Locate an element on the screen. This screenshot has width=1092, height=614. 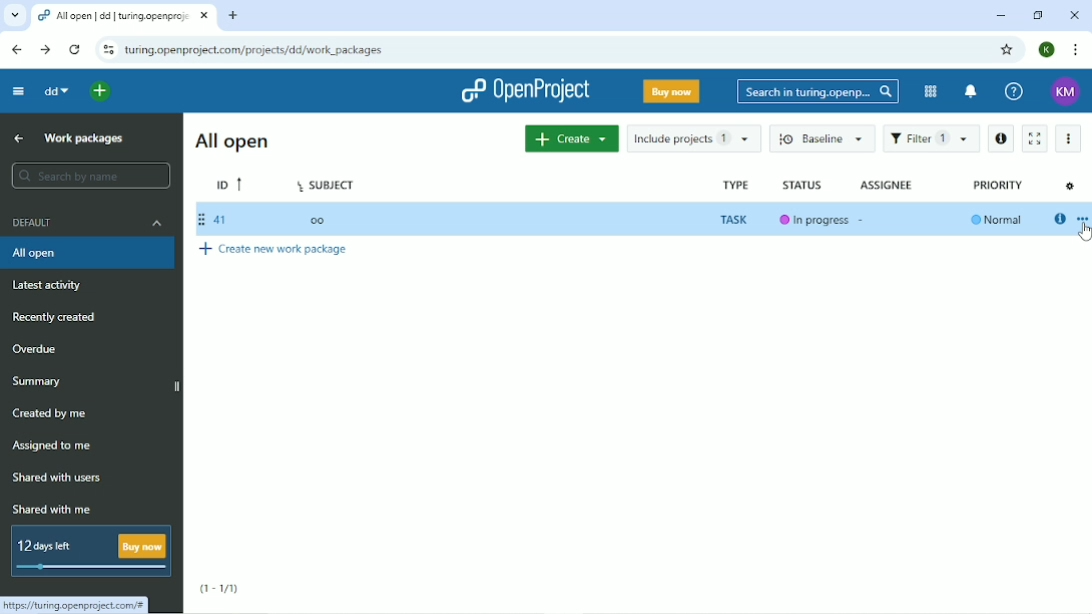
ID is located at coordinates (230, 182).